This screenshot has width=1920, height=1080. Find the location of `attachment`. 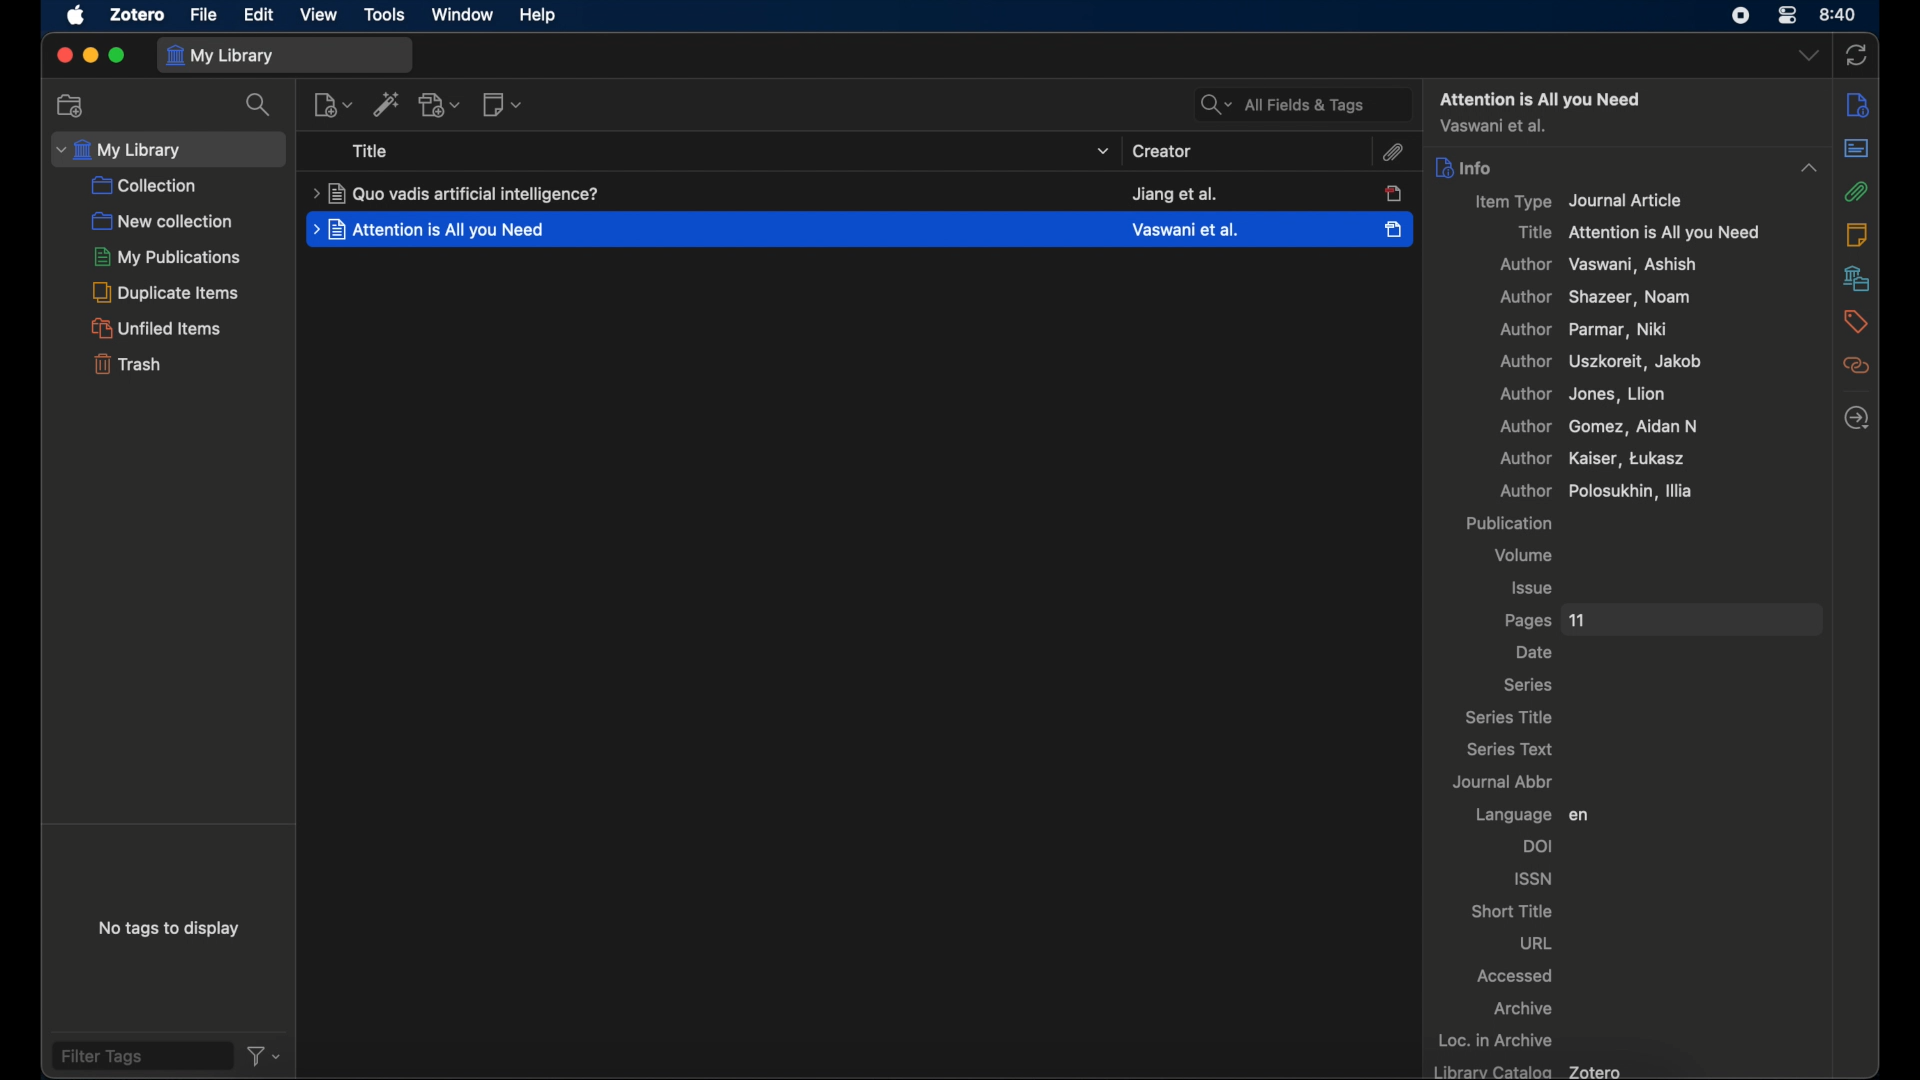

attachment is located at coordinates (1397, 153).